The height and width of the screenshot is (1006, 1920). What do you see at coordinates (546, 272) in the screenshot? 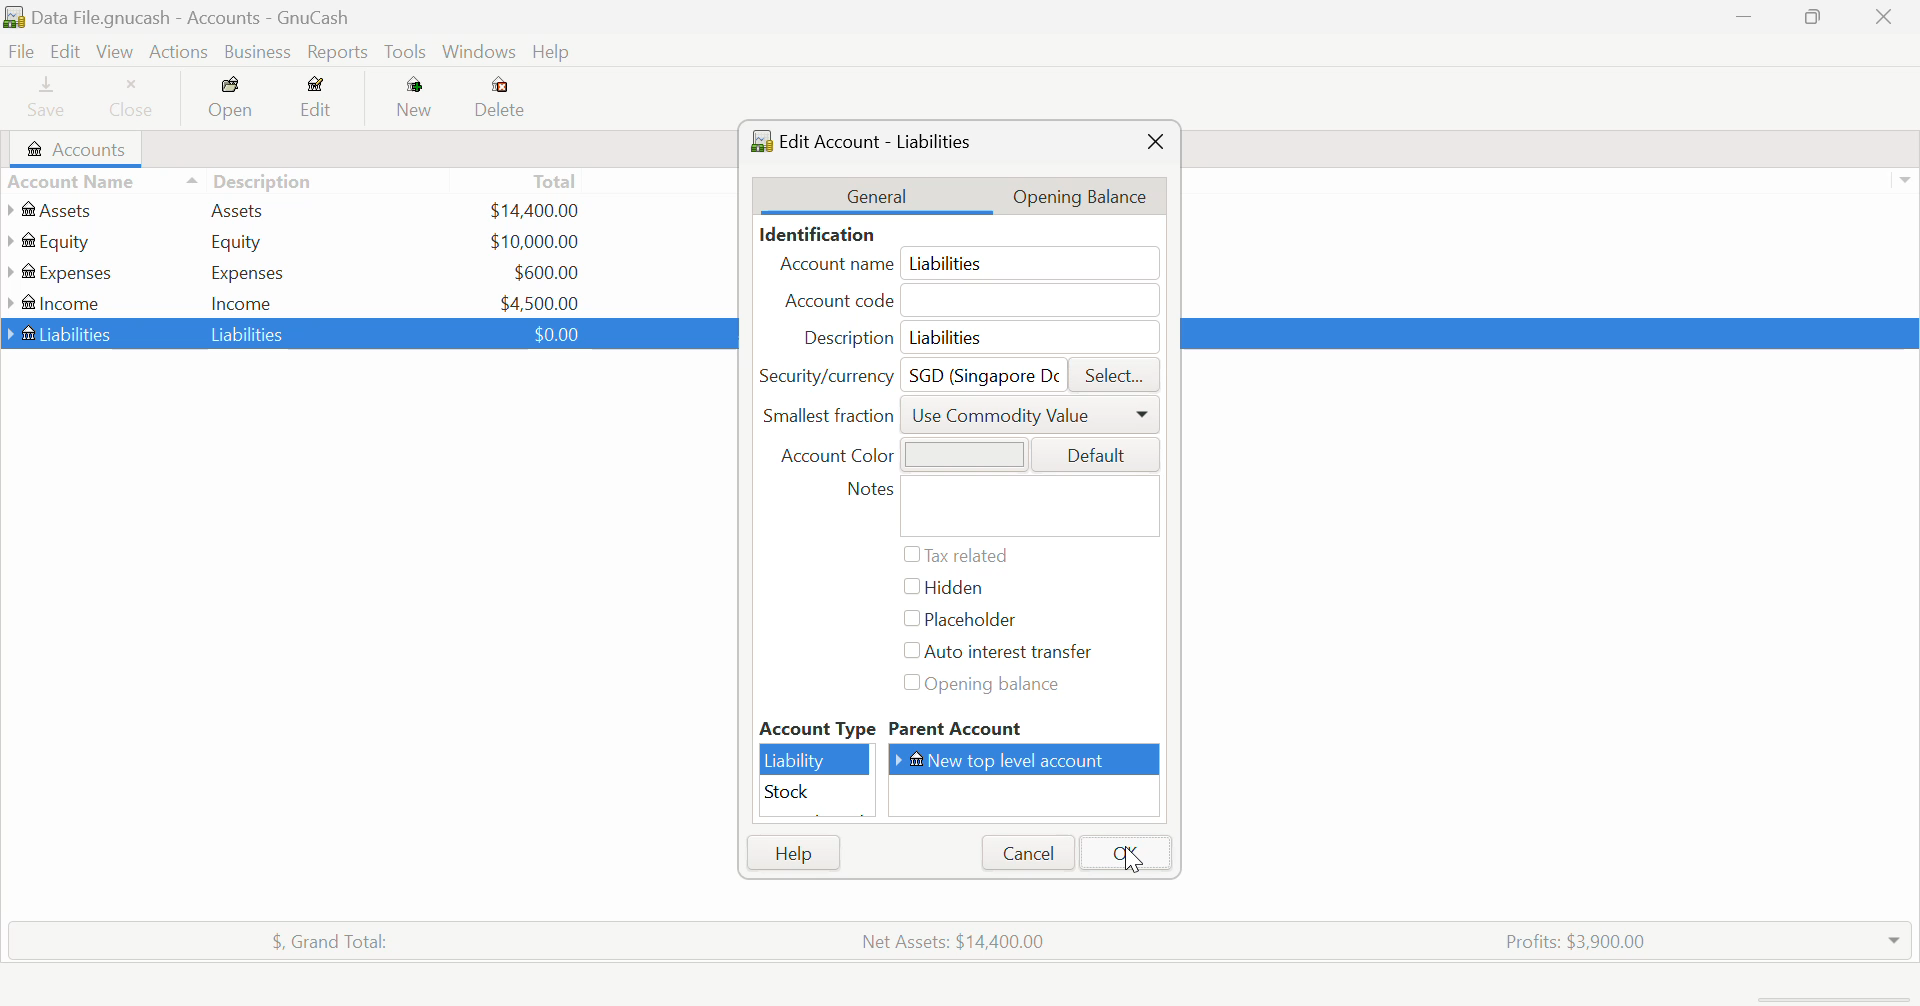
I see `USD` at bounding box center [546, 272].